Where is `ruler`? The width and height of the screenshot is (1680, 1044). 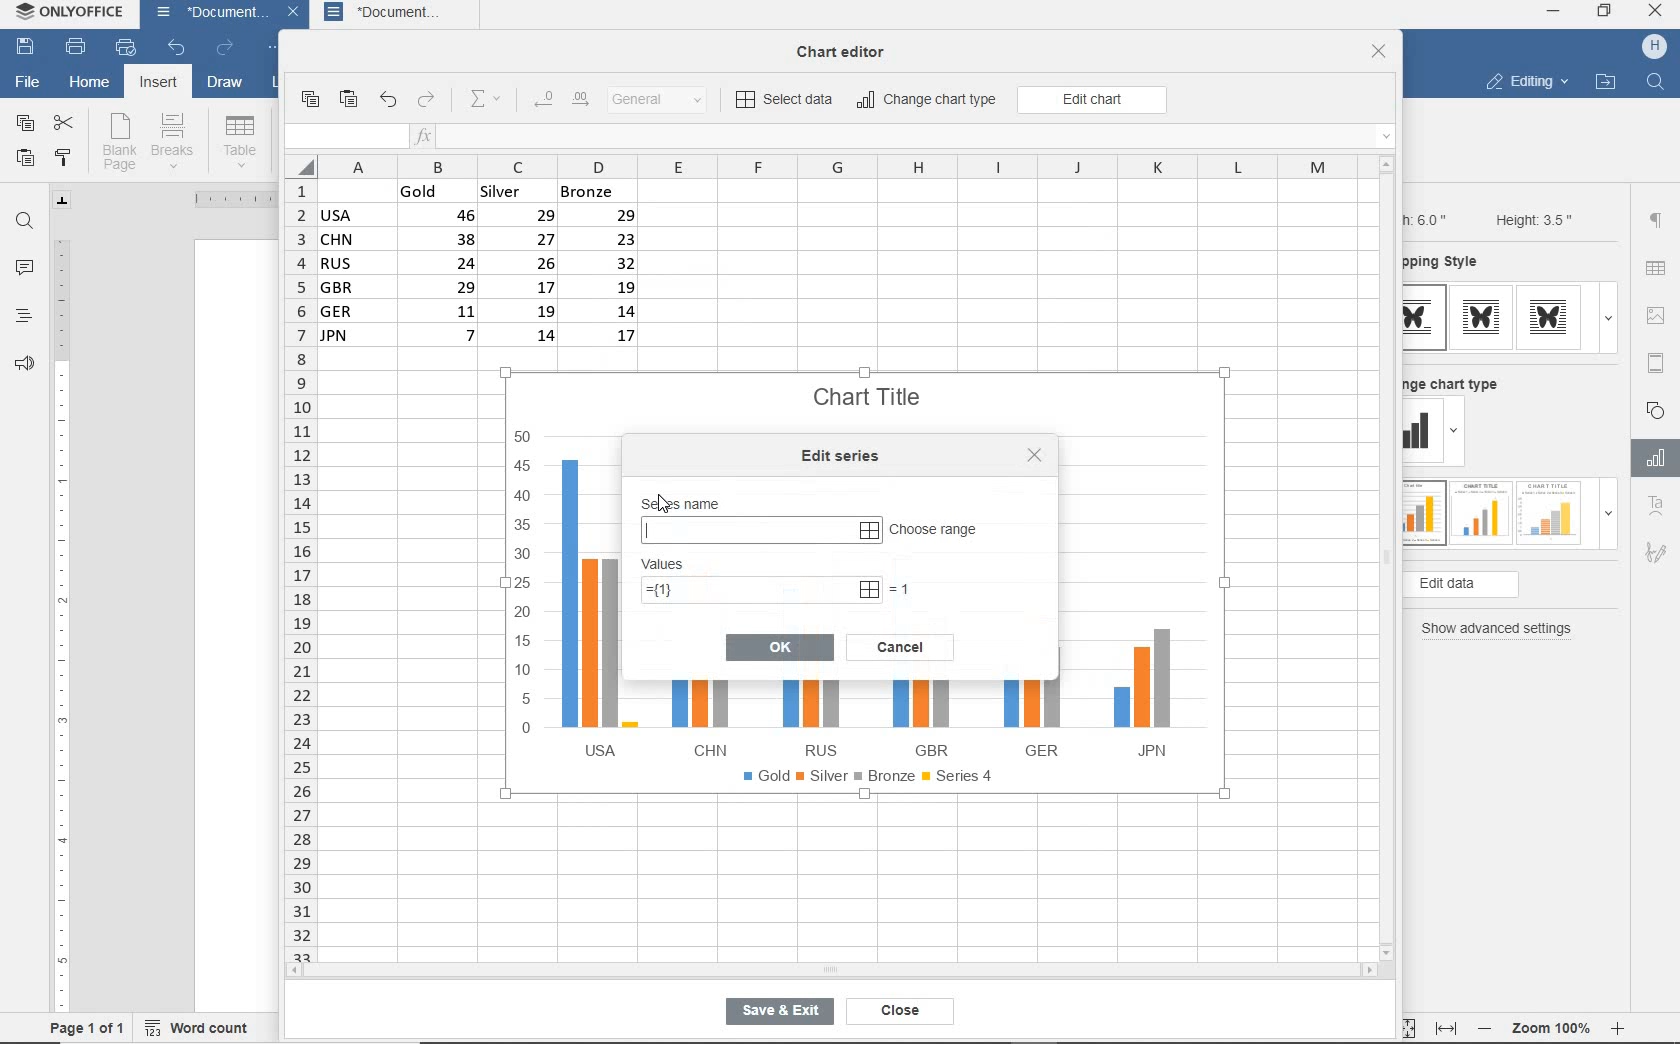
ruler is located at coordinates (61, 617).